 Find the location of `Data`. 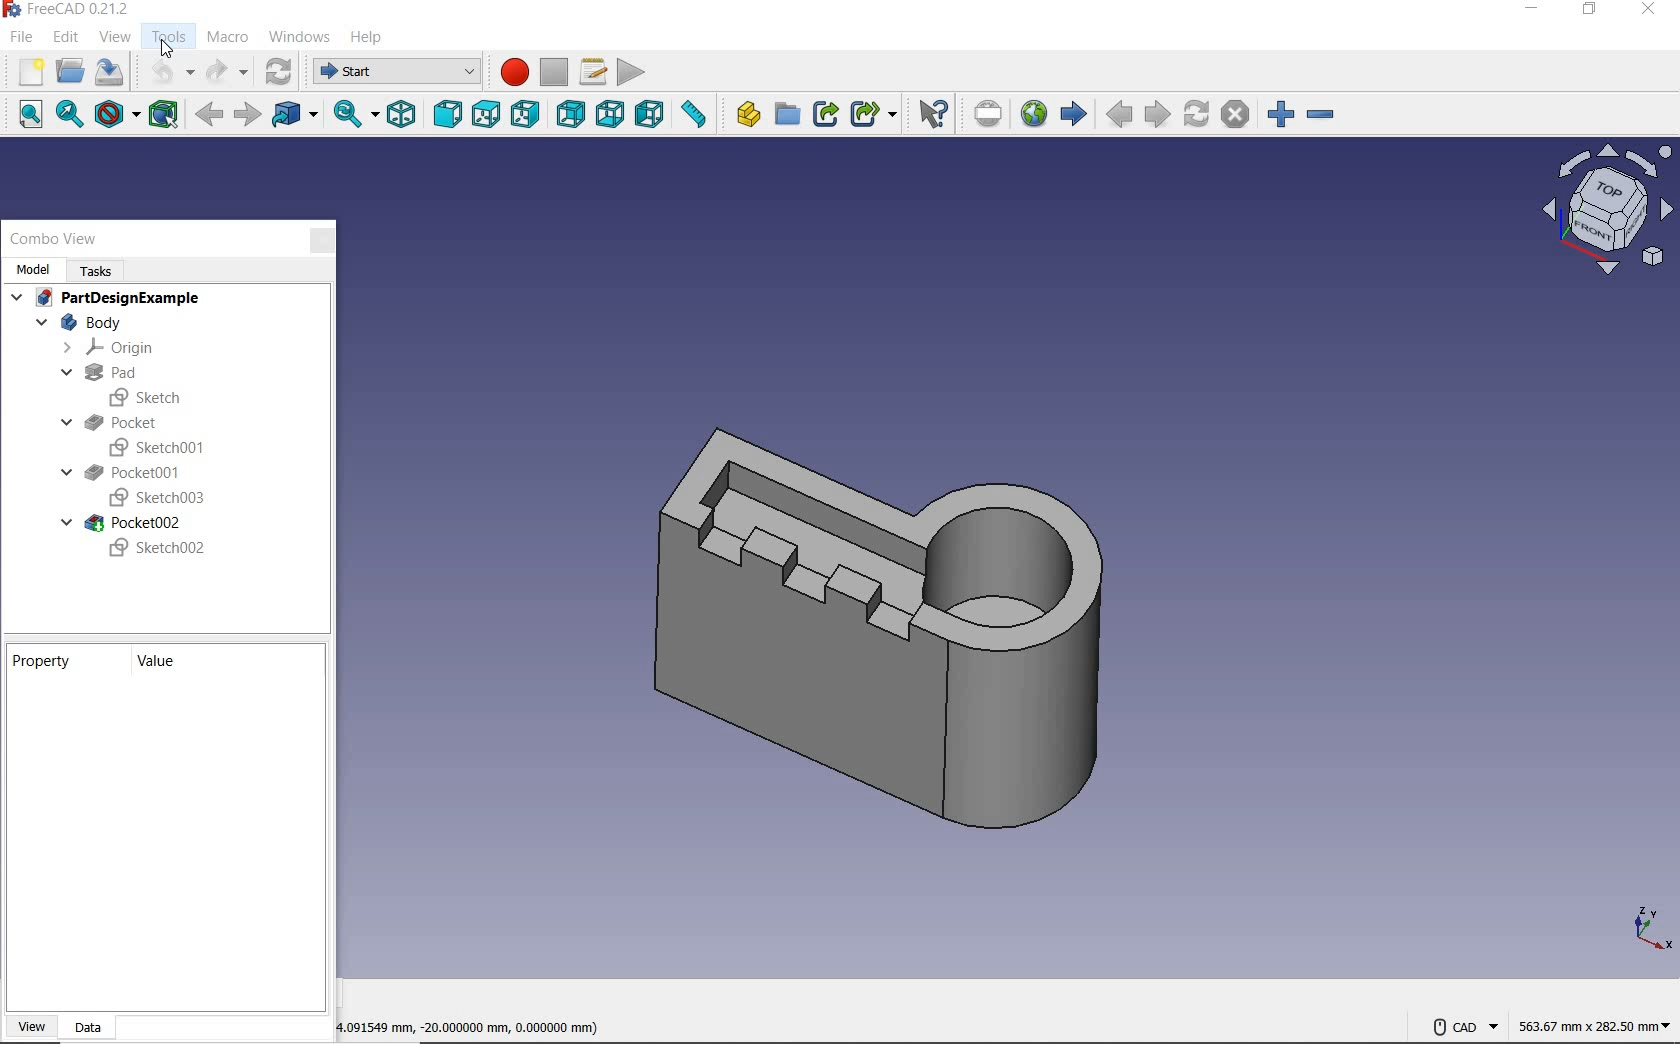

Data is located at coordinates (94, 1026).